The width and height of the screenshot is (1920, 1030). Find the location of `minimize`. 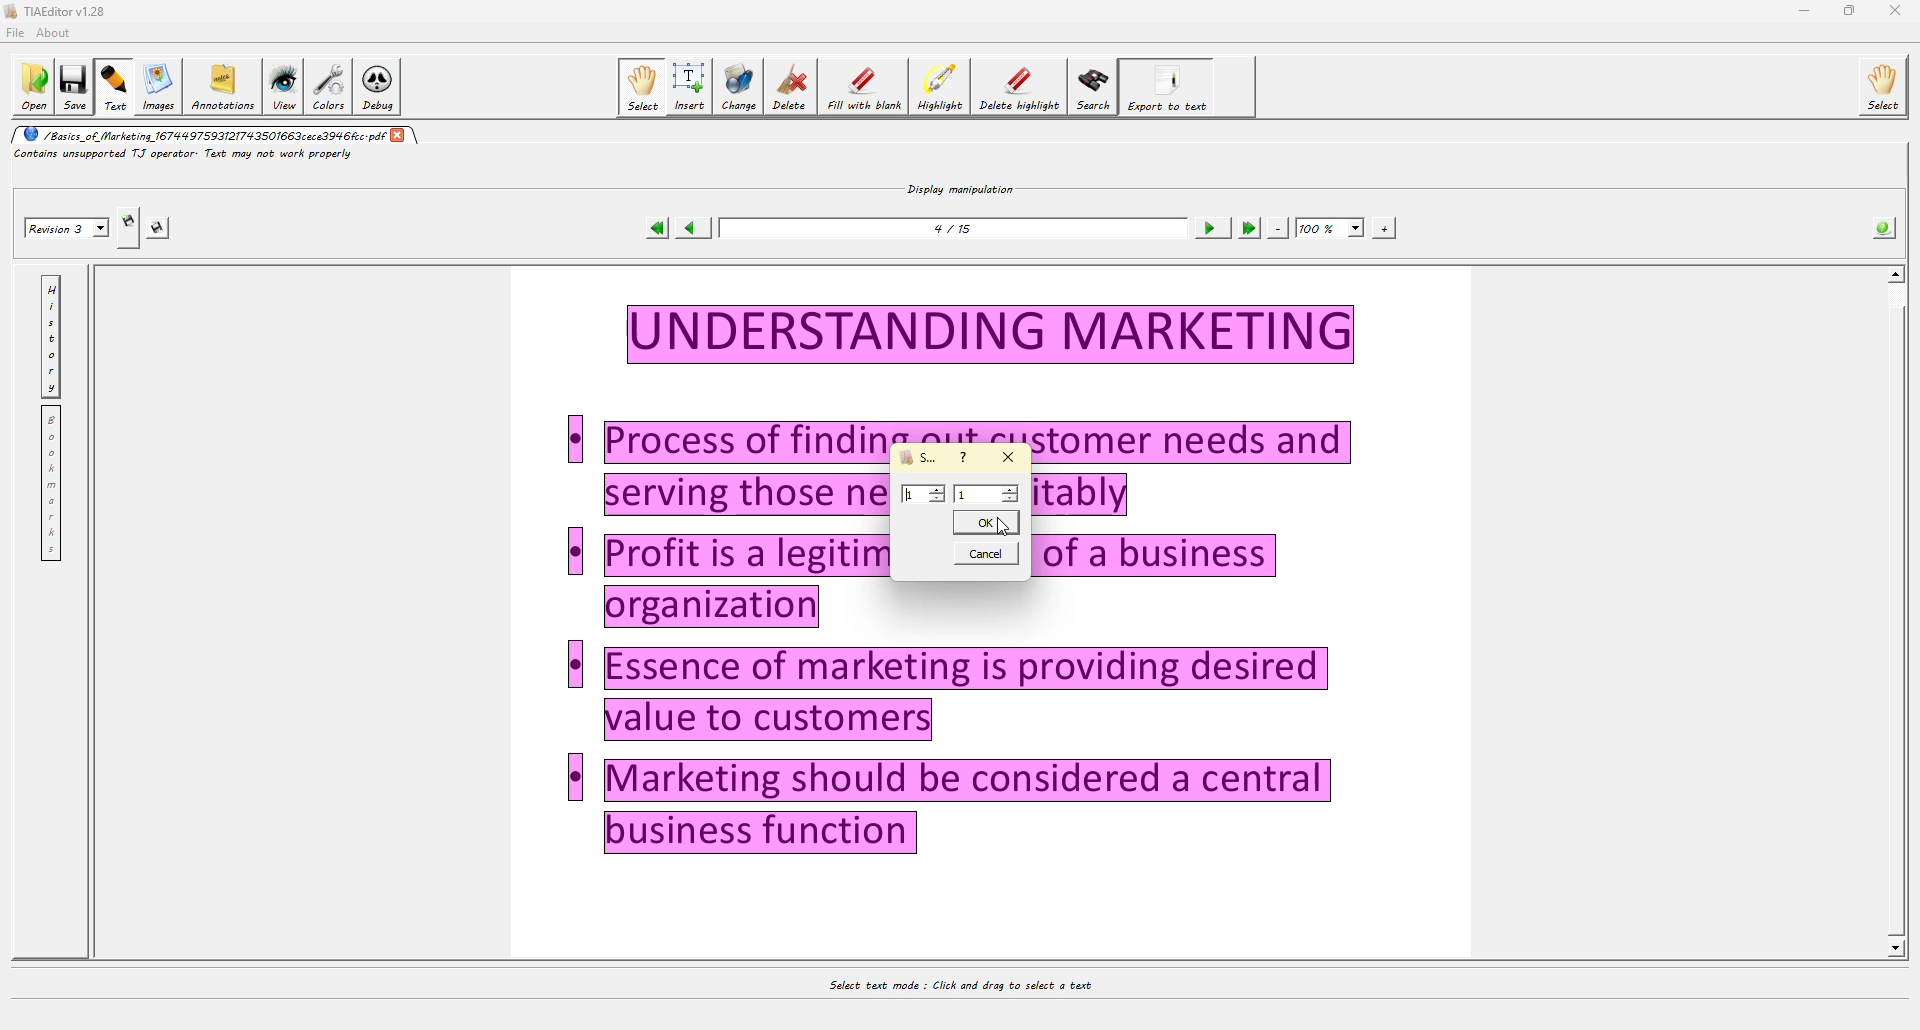

minimize is located at coordinates (1800, 10).